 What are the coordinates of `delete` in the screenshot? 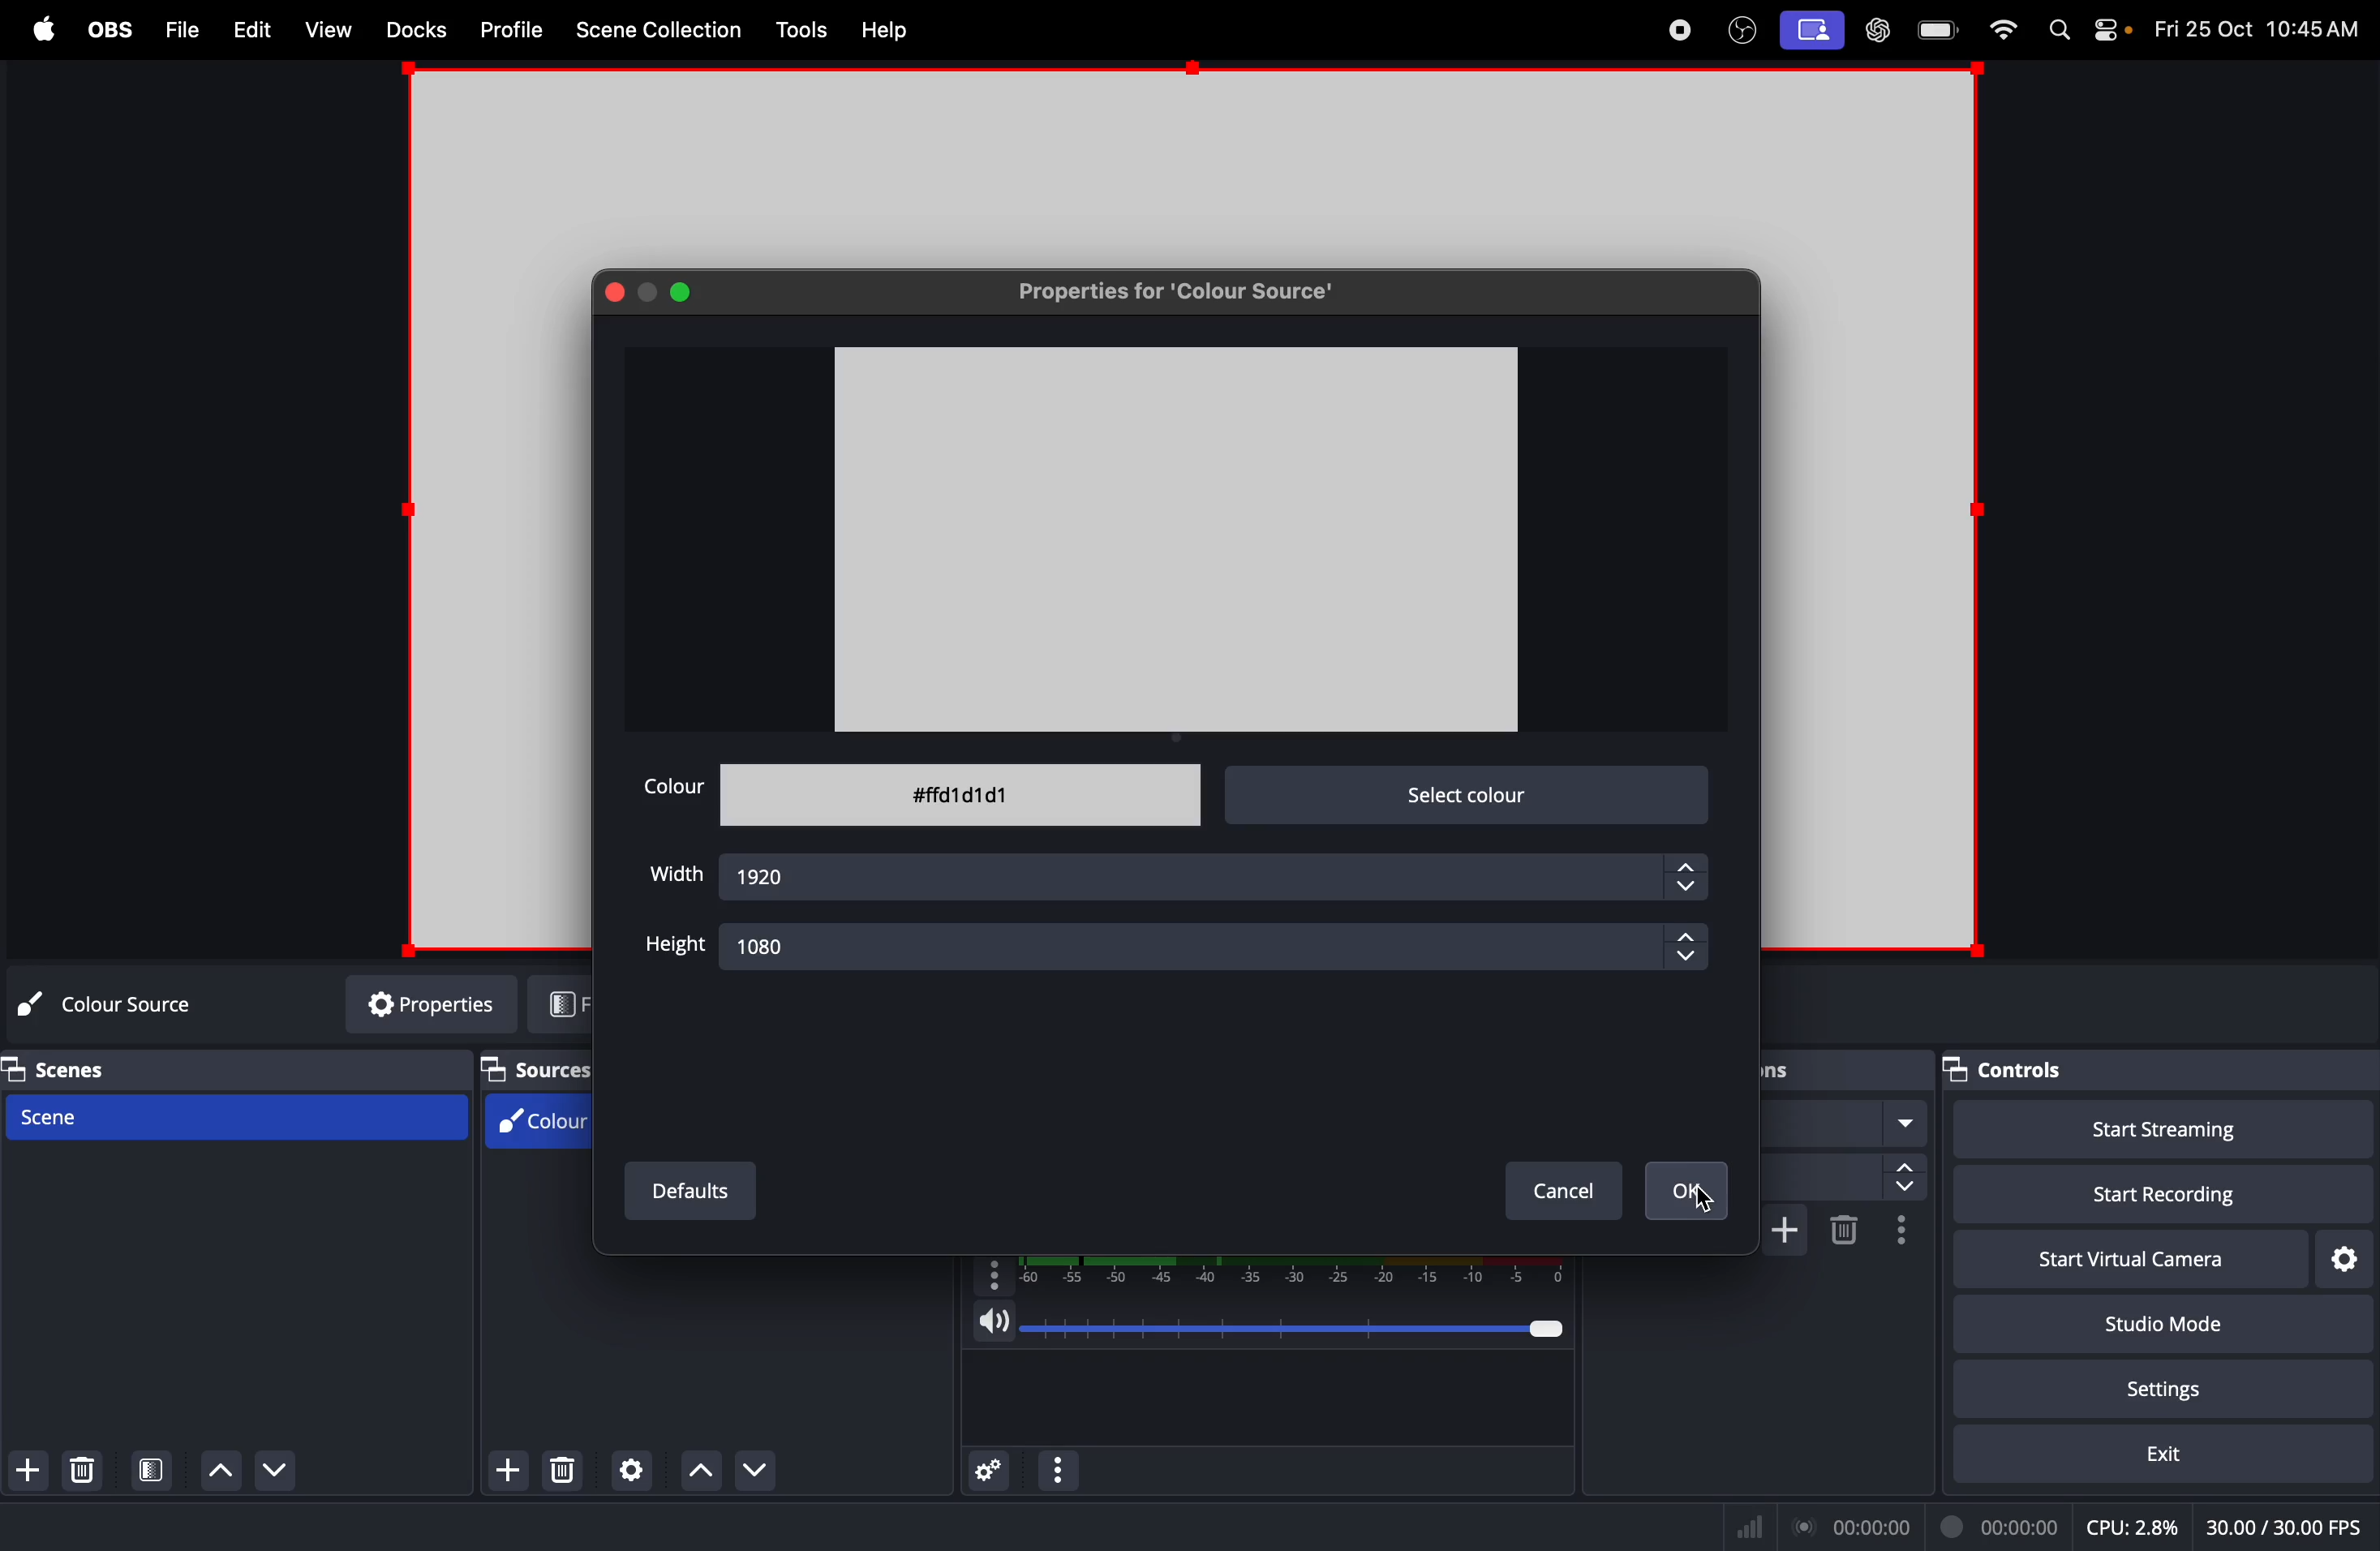 It's located at (560, 1471).